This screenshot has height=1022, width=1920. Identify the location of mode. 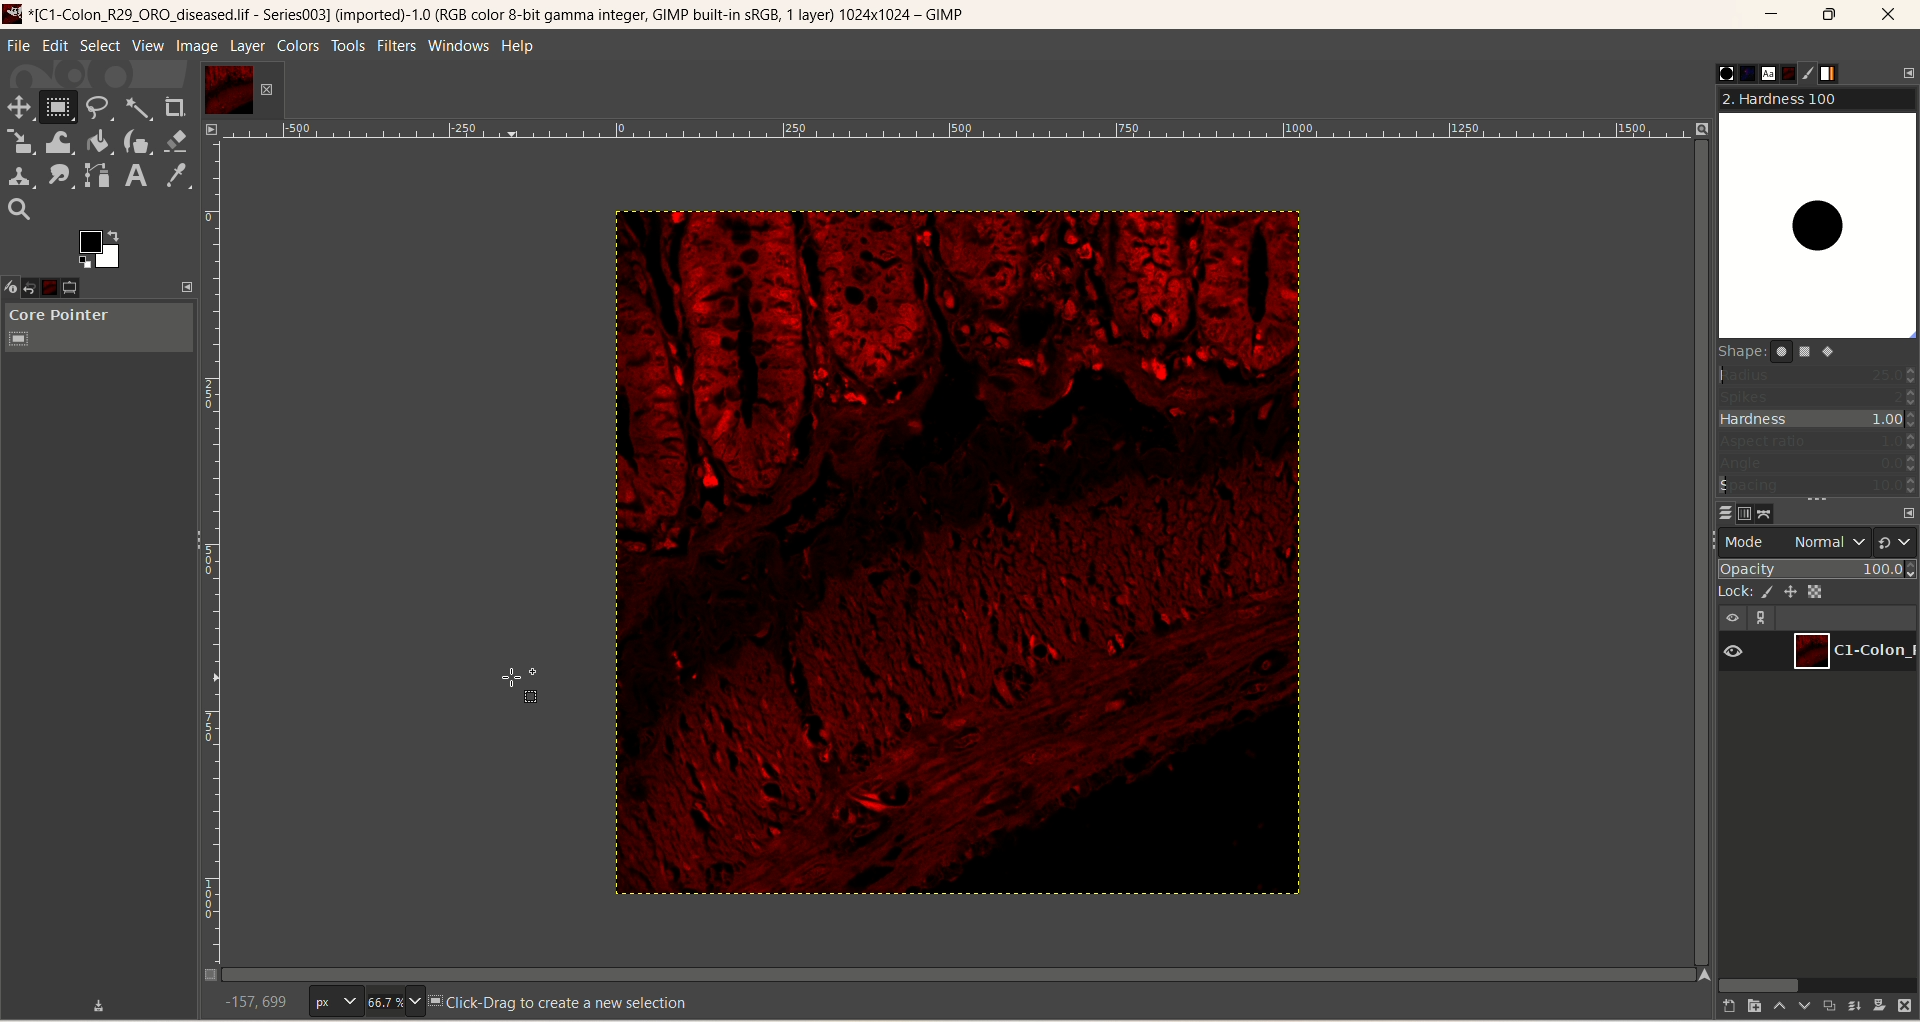
(1747, 541).